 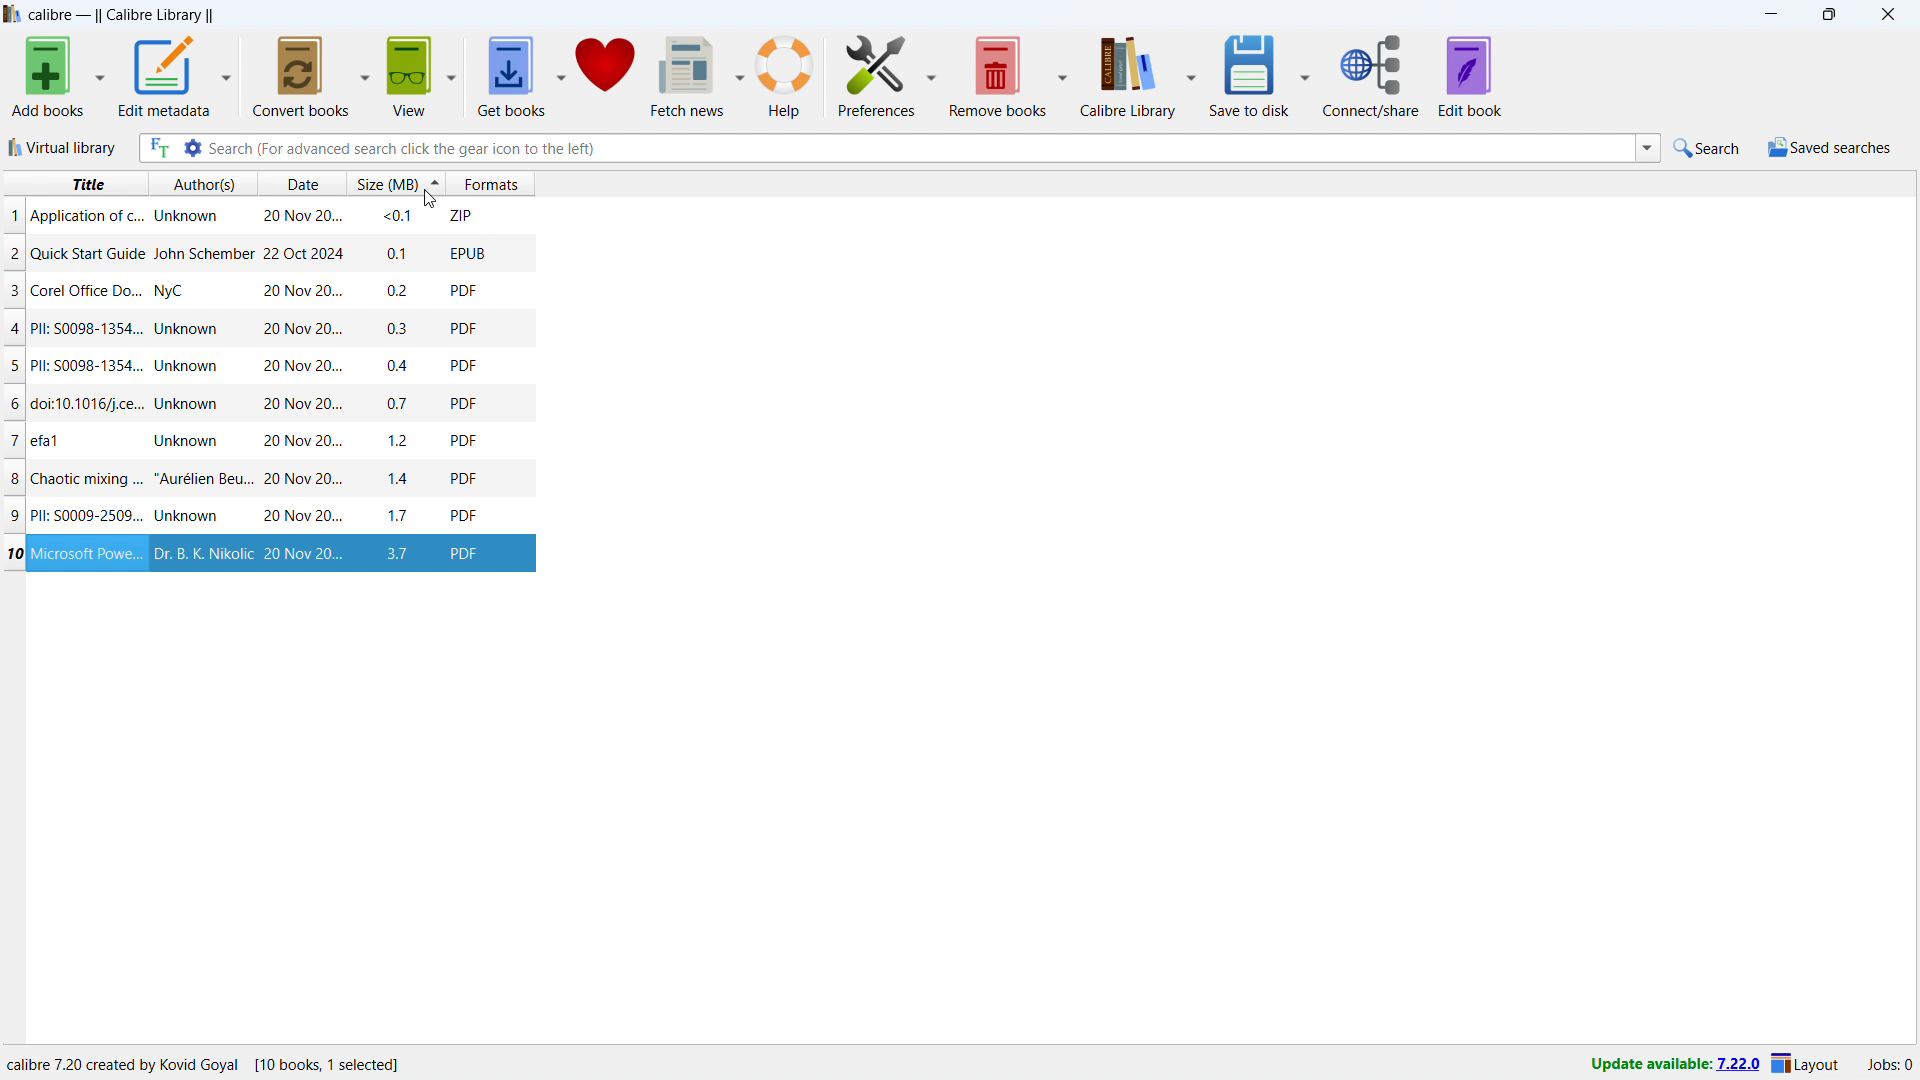 What do you see at coordinates (606, 75) in the screenshot?
I see `donate to calibre` at bounding box center [606, 75].